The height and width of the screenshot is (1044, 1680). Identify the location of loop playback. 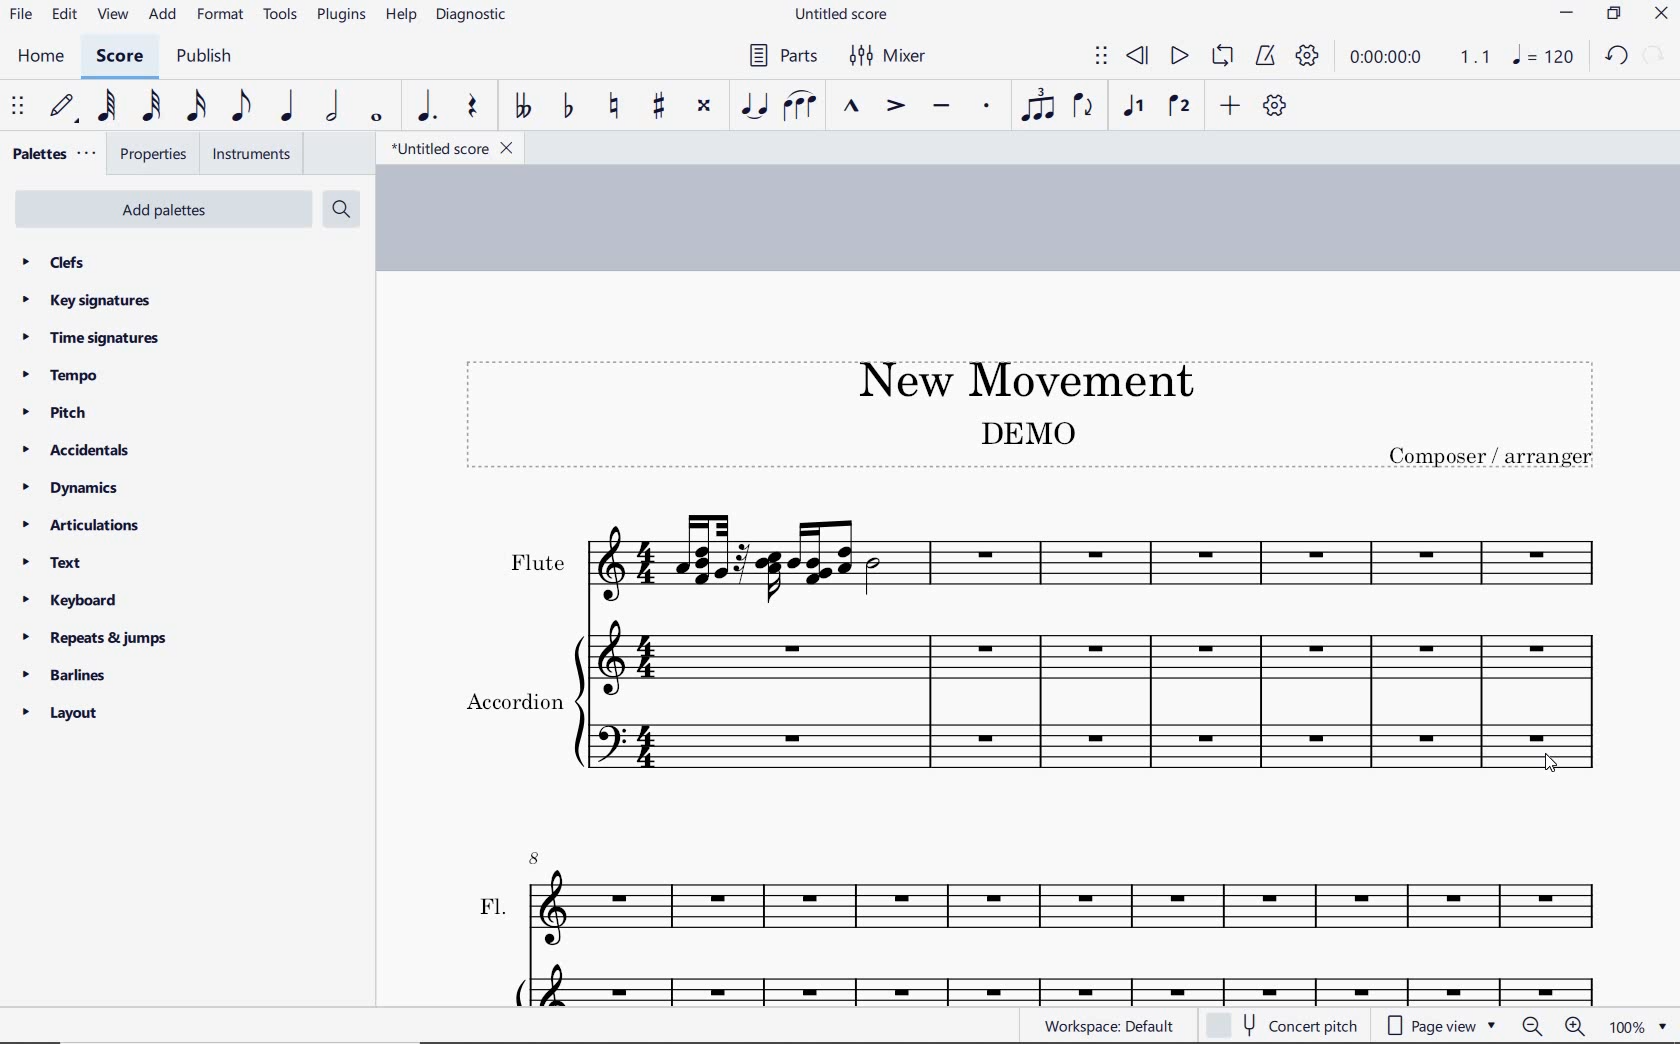
(1225, 57).